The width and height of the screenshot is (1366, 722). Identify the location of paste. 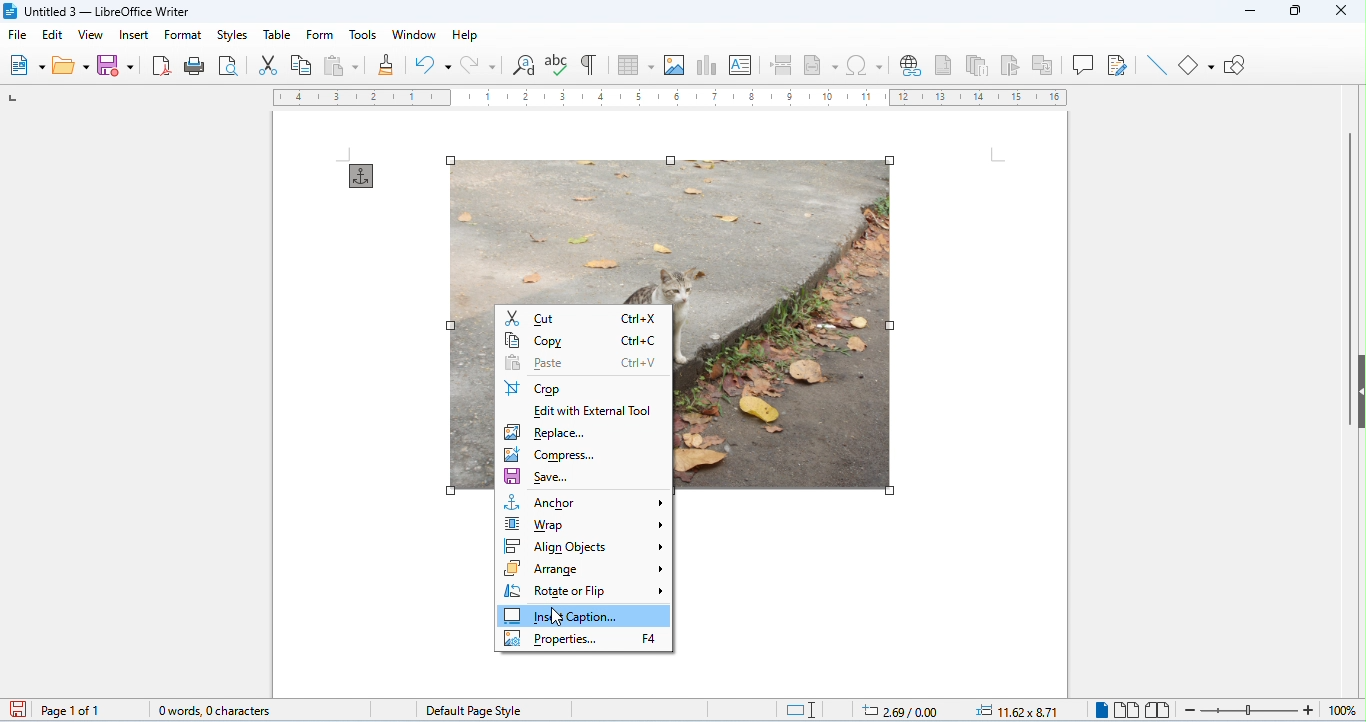
(582, 364).